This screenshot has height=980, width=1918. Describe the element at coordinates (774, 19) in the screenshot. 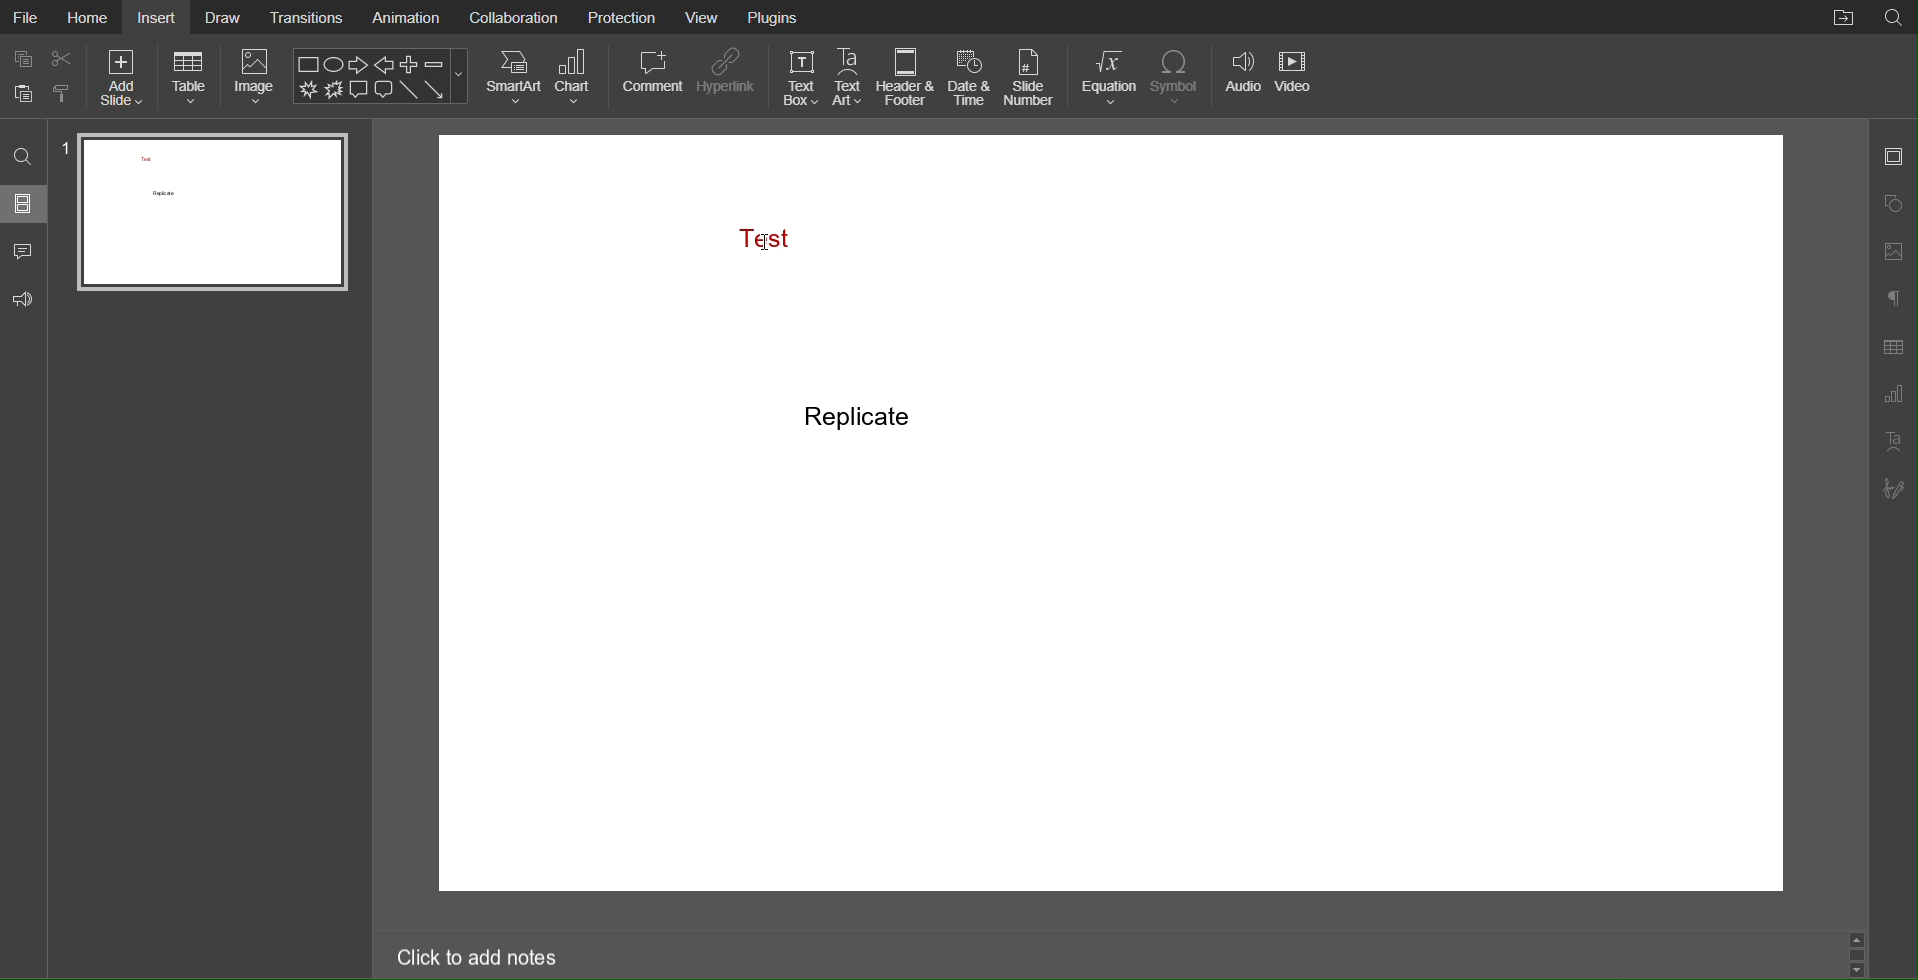

I see `Plugins` at that location.